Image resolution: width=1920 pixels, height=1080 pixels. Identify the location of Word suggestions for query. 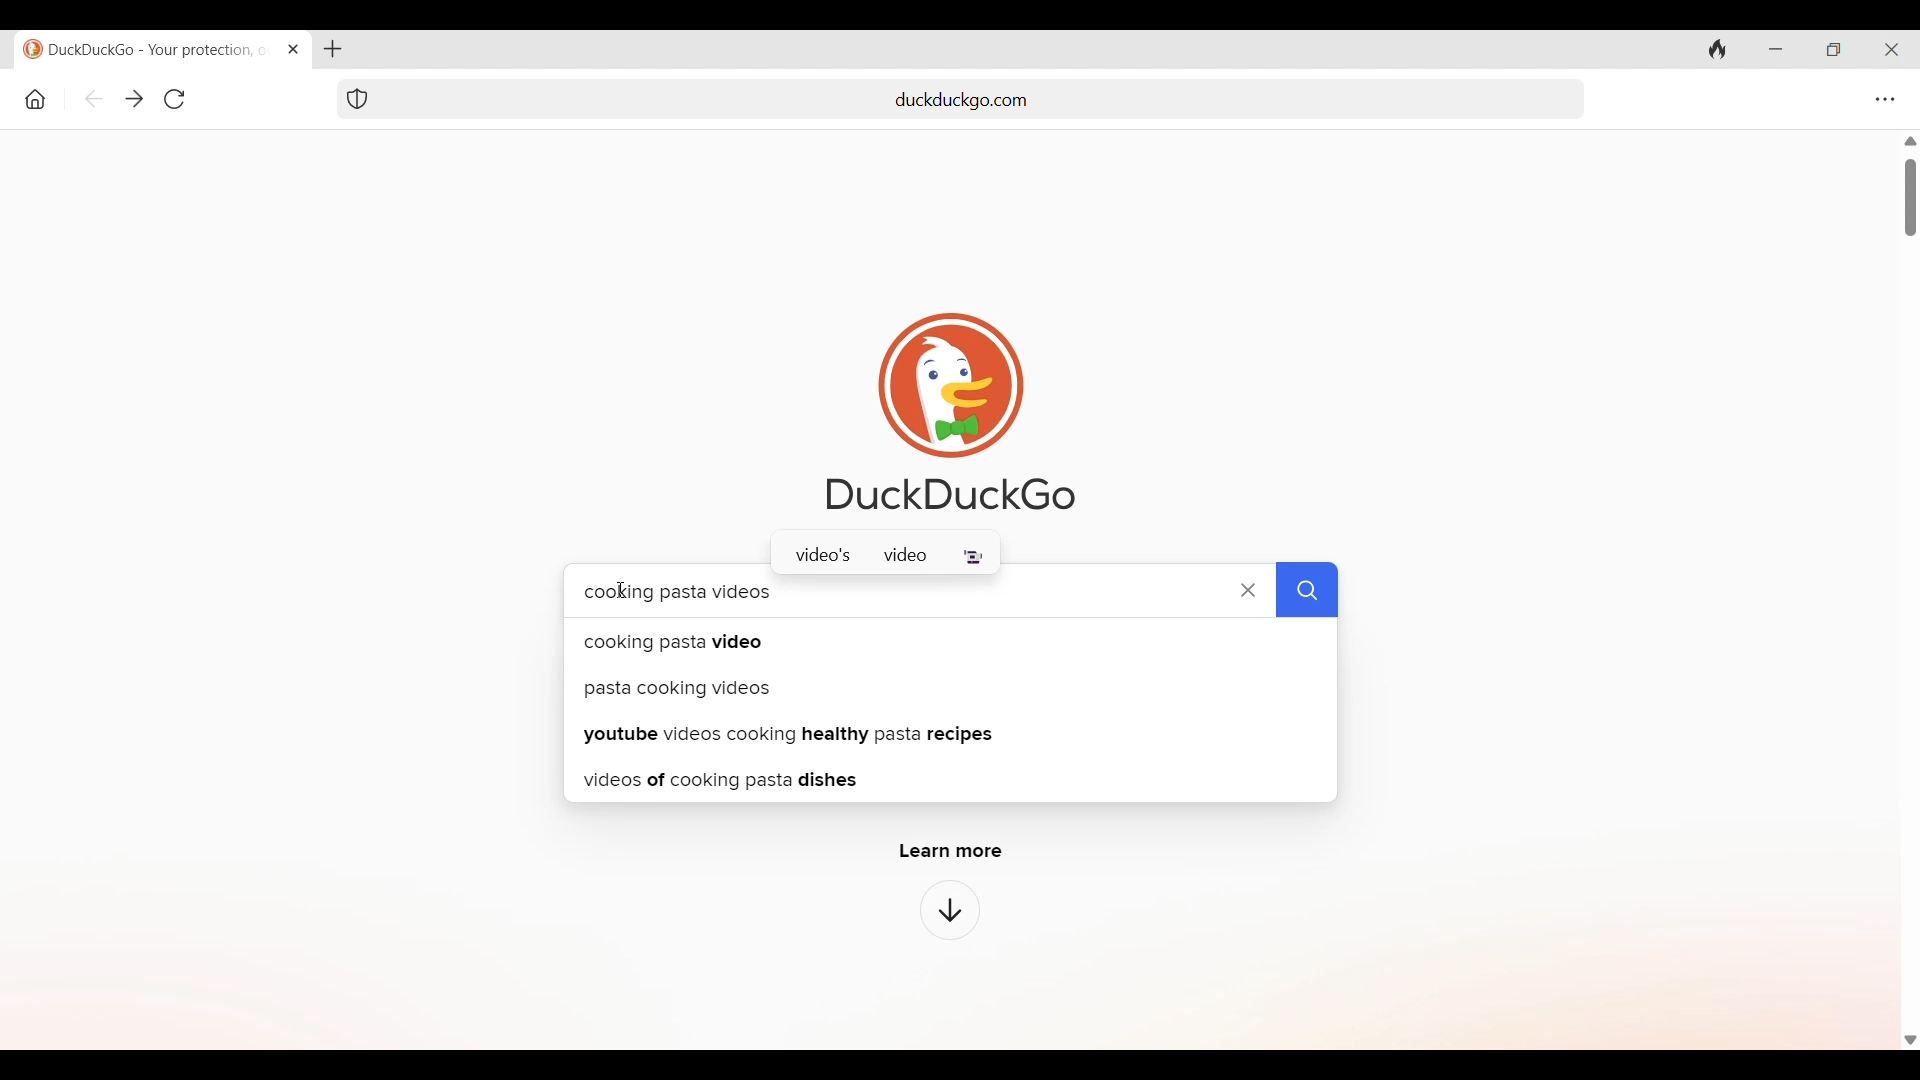
(885, 556).